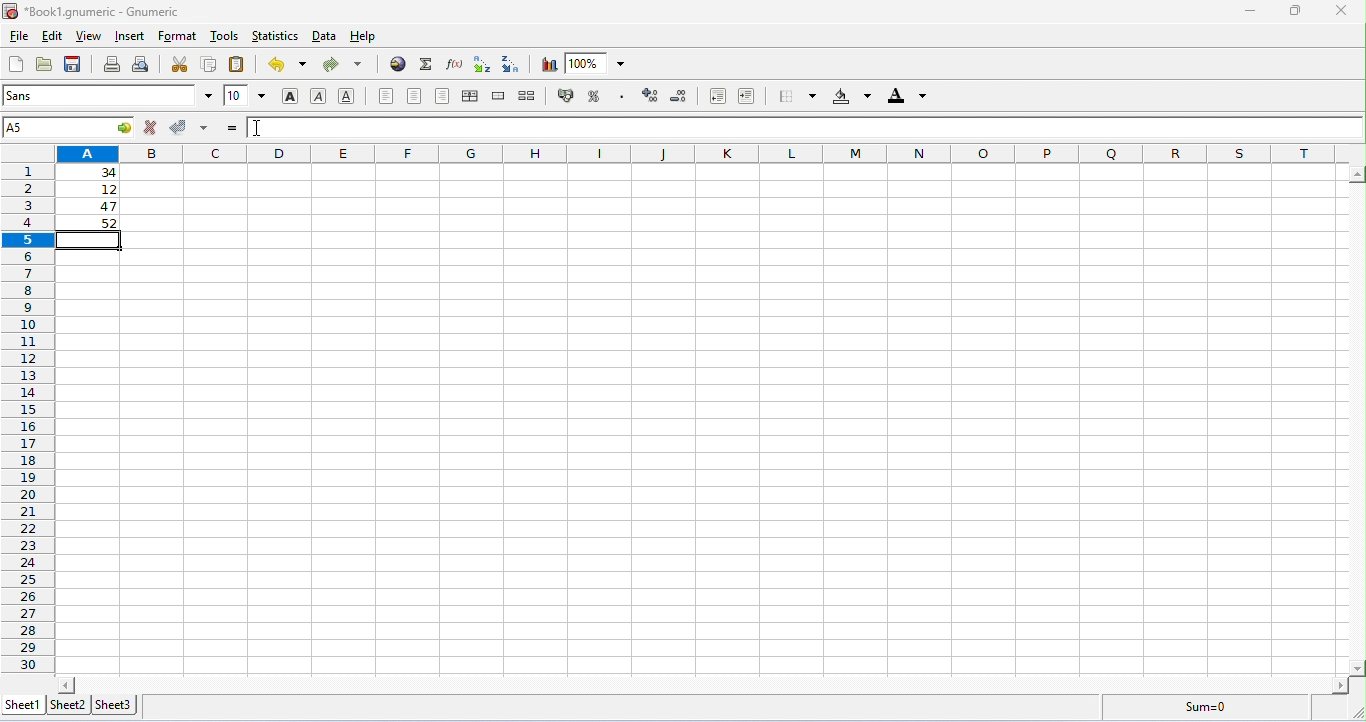 This screenshot has height=722, width=1366. I want to click on background, so click(852, 96).